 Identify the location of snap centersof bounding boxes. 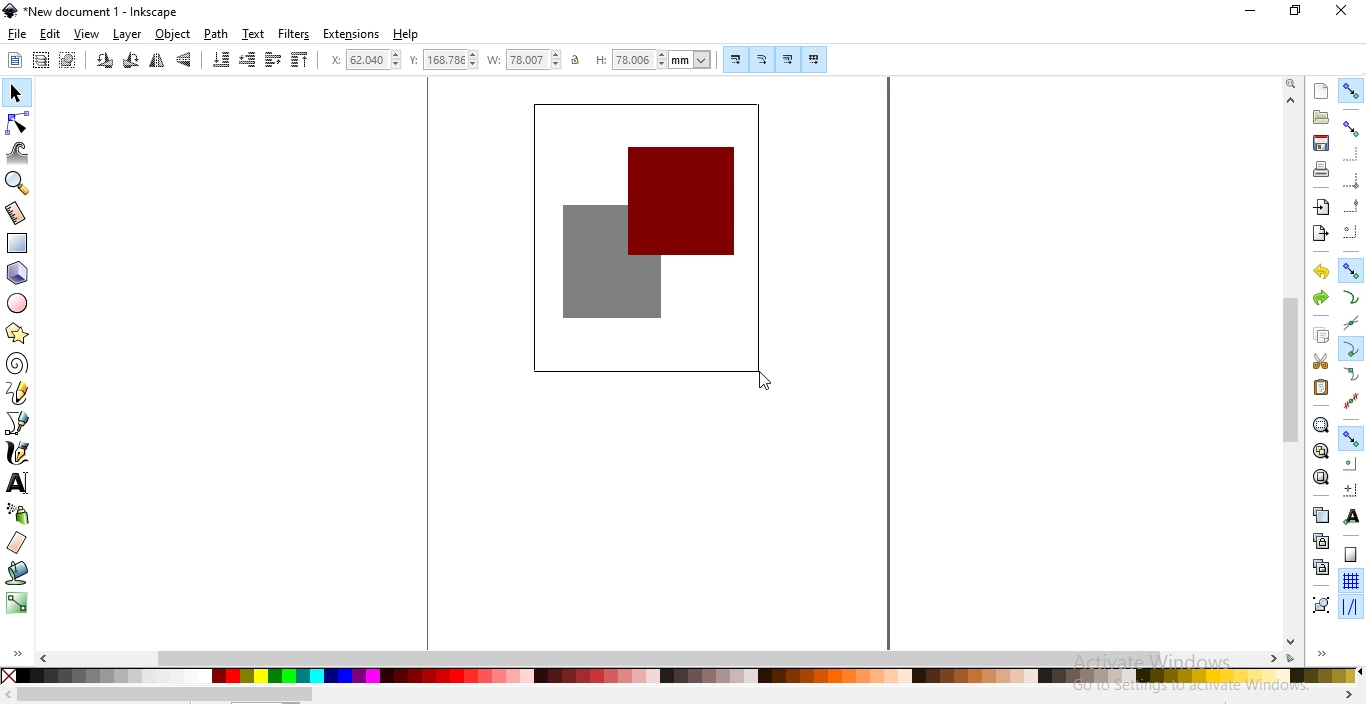
(1349, 233).